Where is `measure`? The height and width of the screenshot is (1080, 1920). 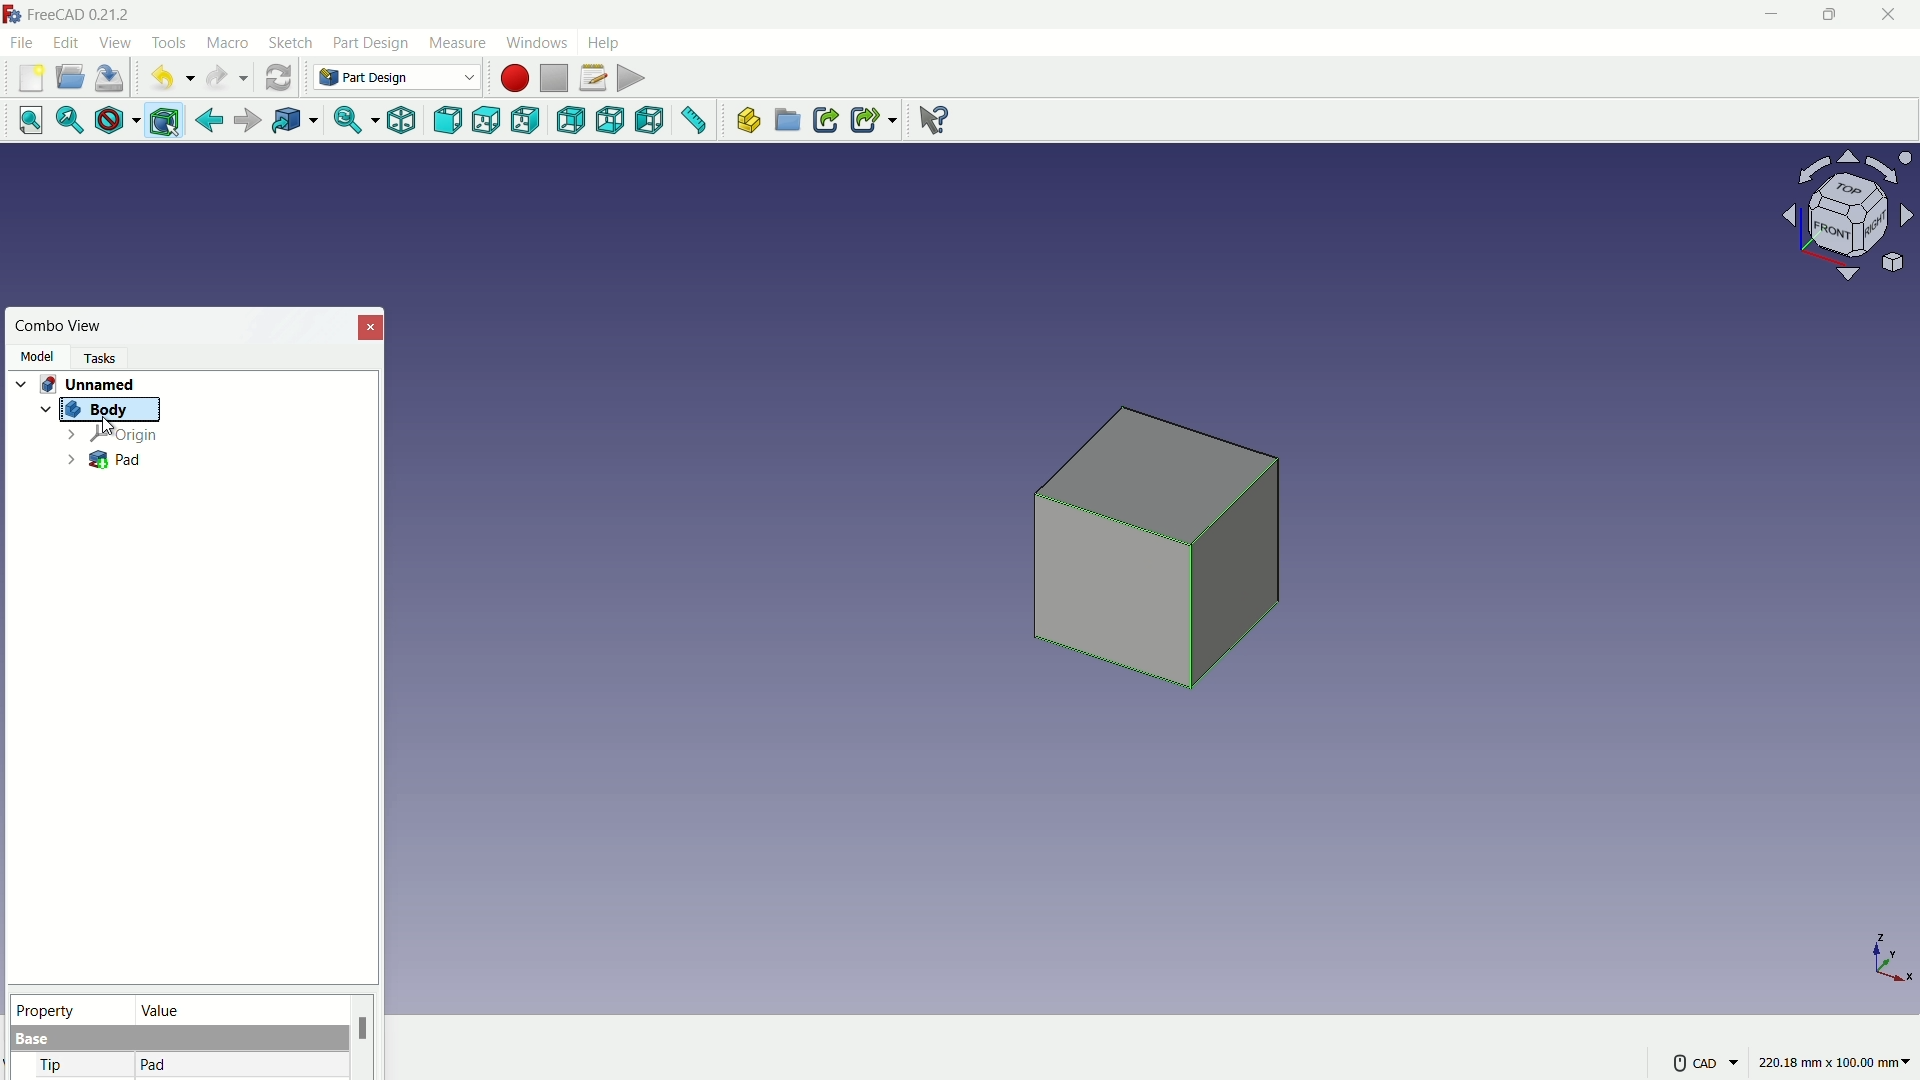 measure is located at coordinates (695, 123).